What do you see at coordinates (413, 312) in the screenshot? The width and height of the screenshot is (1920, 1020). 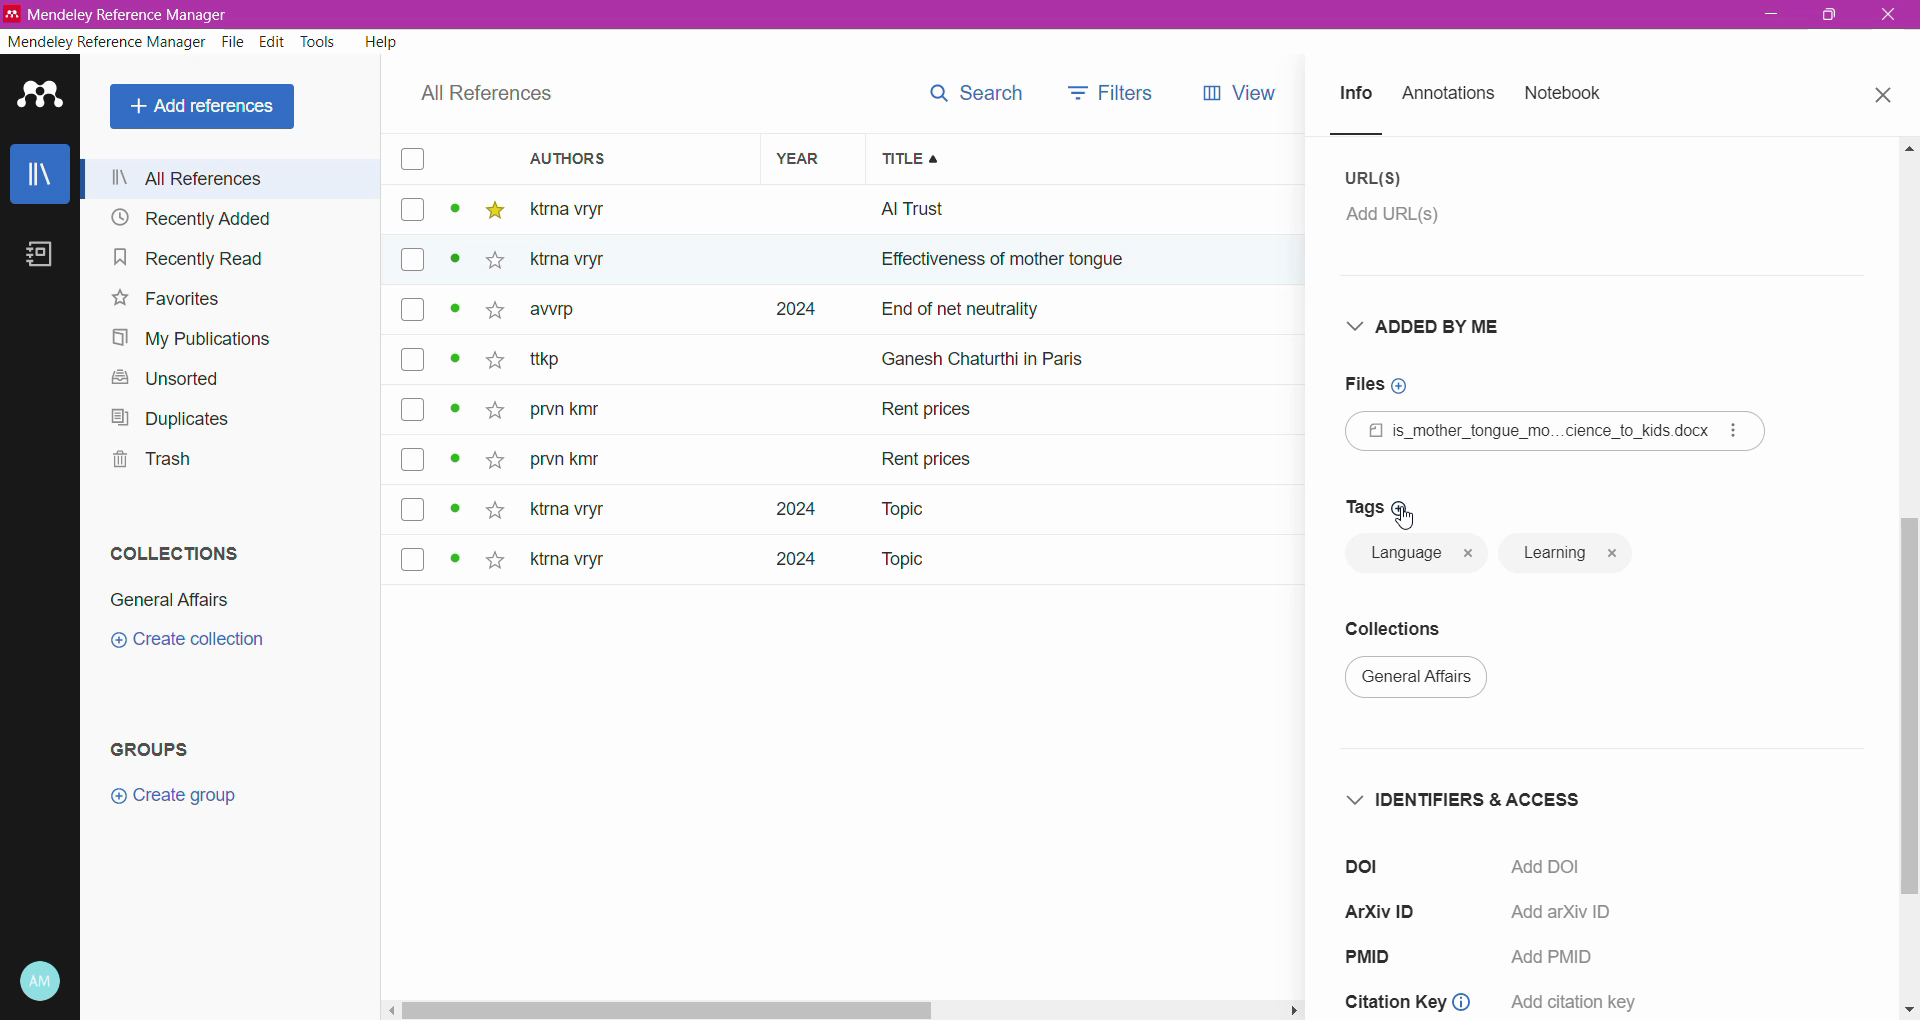 I see `box` at bounding box center [413, 312].